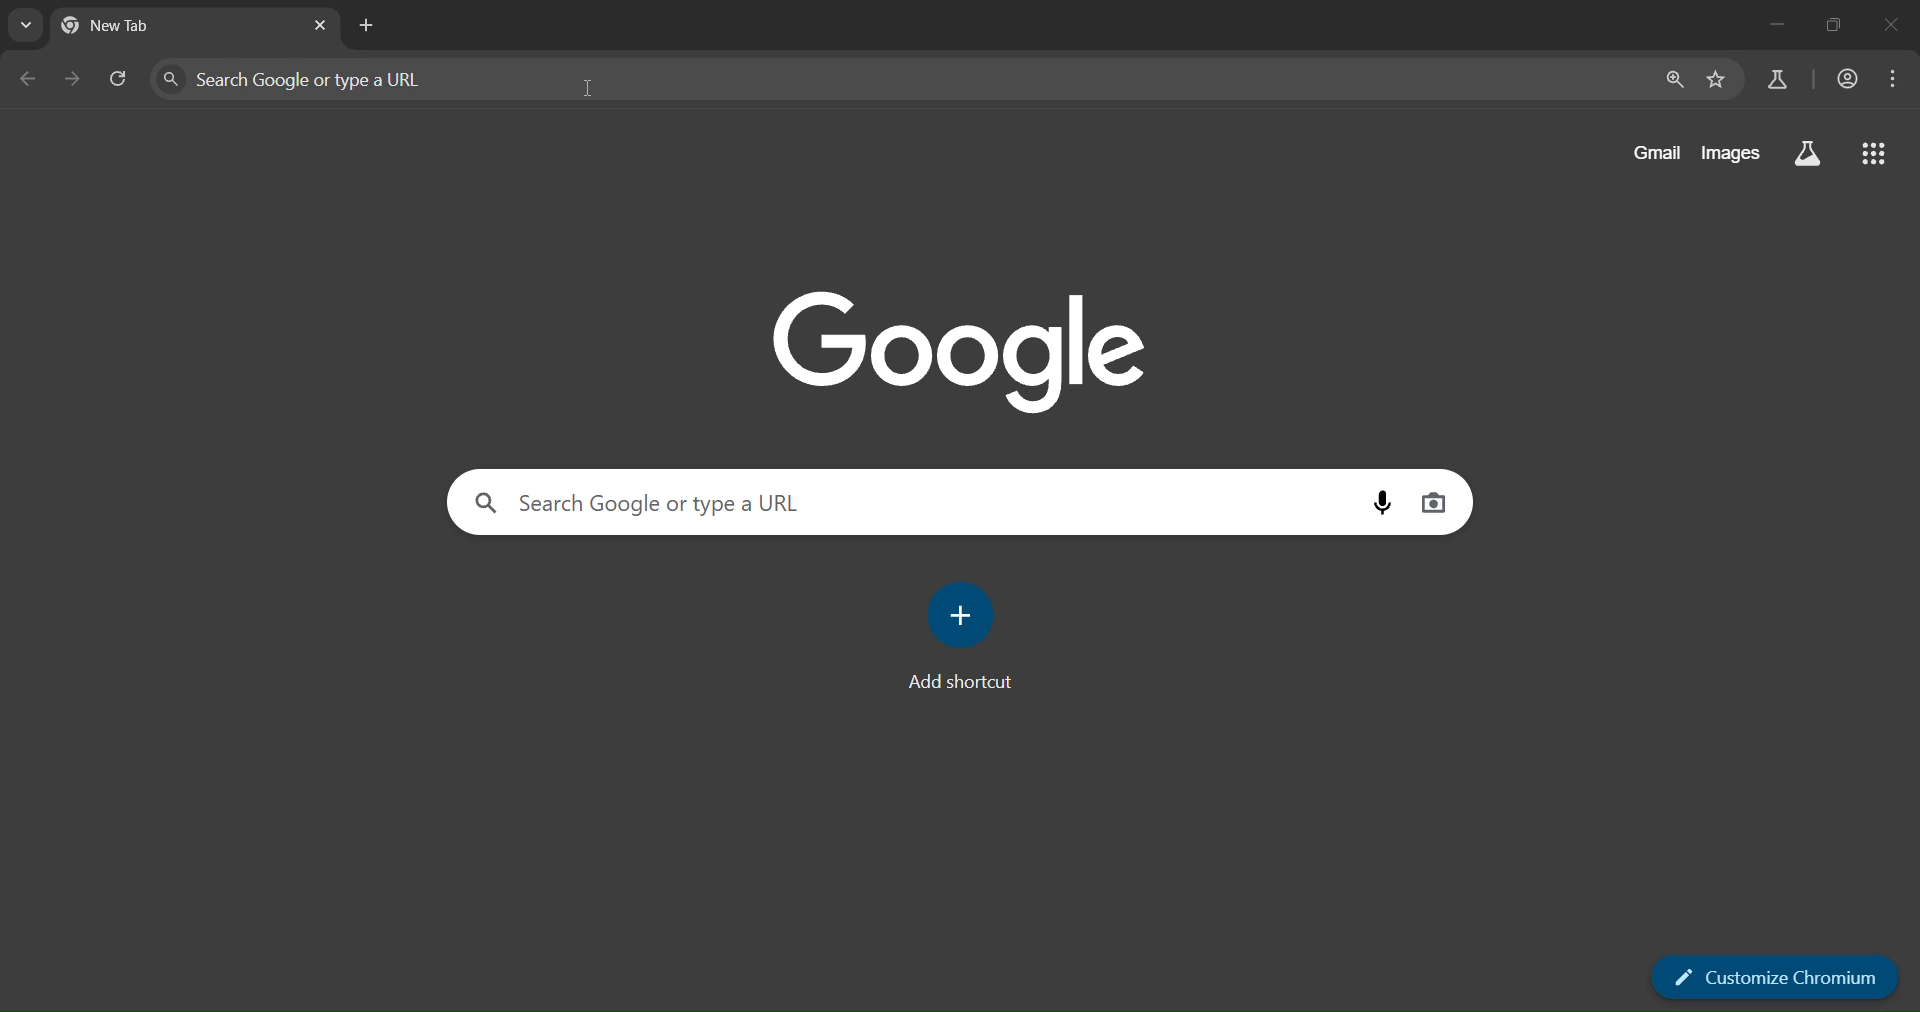 Image resolution: width=1920 pixels, height=1012 pixels. Describe the element at coordinates (1895, 76) in the screenshot. I see `menu` at that location.